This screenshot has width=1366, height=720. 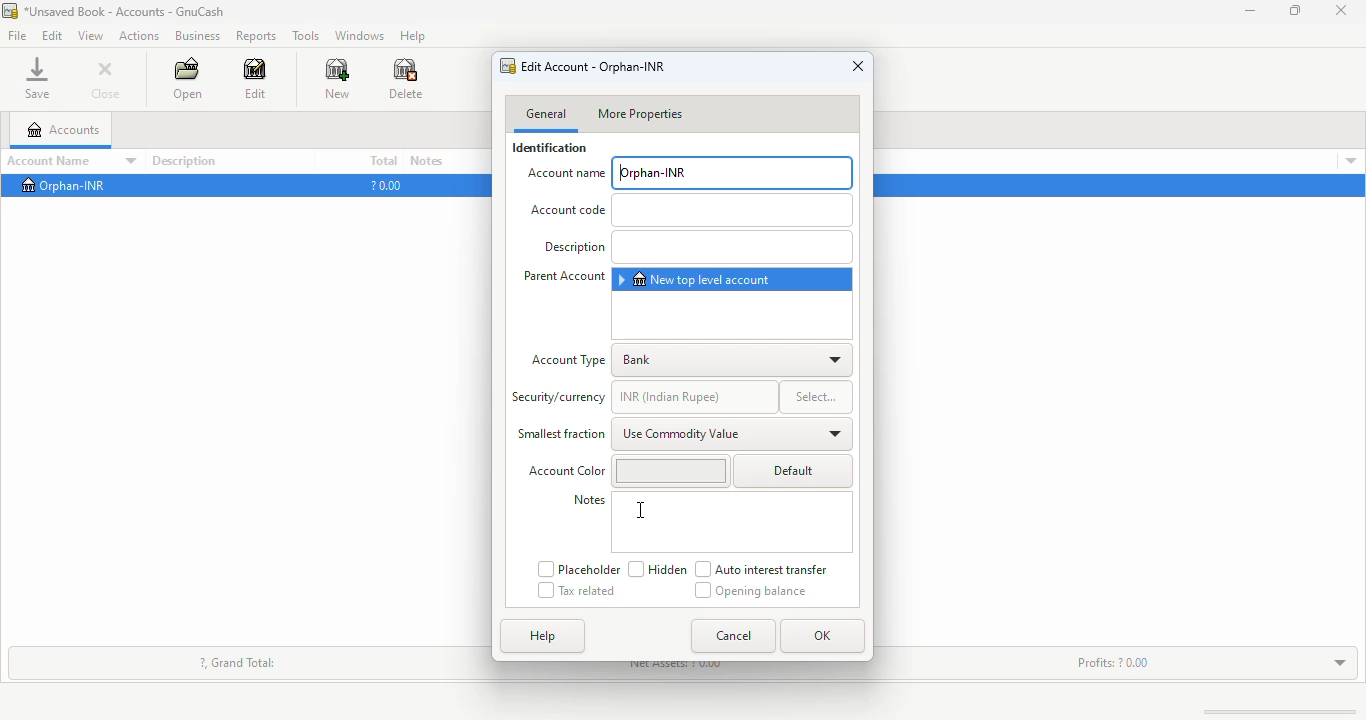 I want to click on cancel, so click(x=732, y=636).